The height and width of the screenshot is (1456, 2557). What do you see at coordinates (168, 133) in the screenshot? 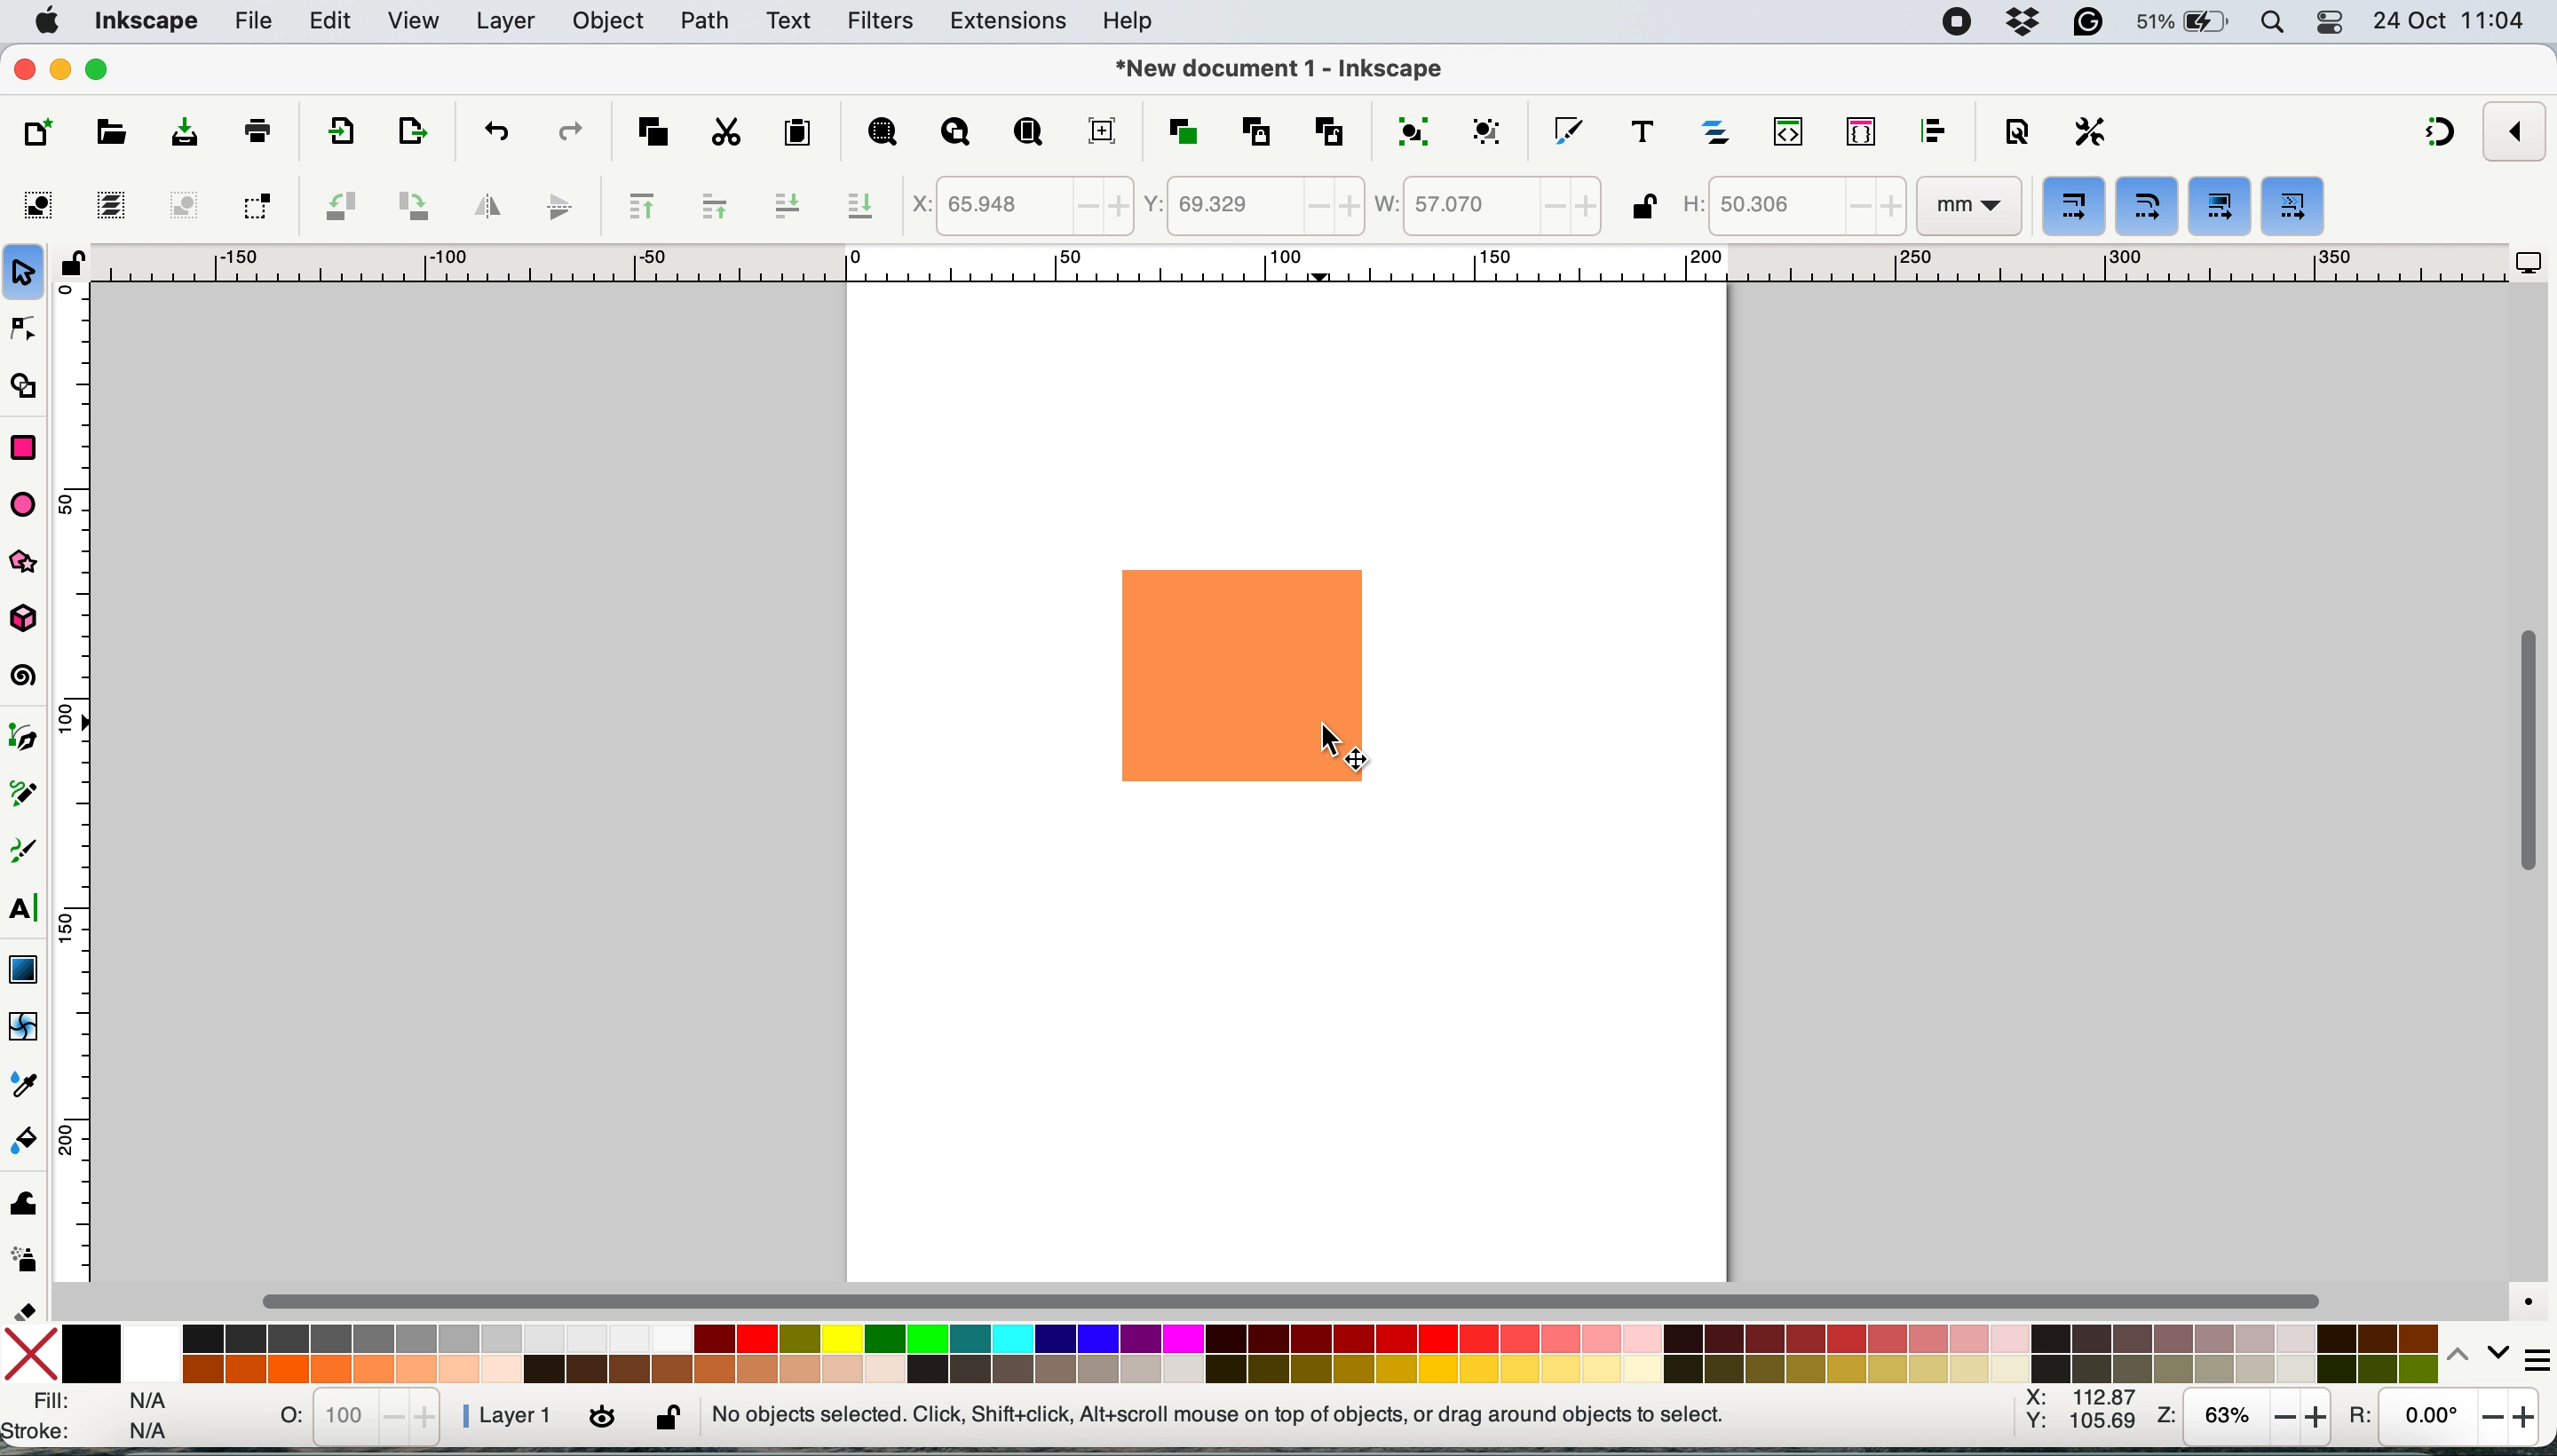
I see `save` at bounding box center [168, 133].